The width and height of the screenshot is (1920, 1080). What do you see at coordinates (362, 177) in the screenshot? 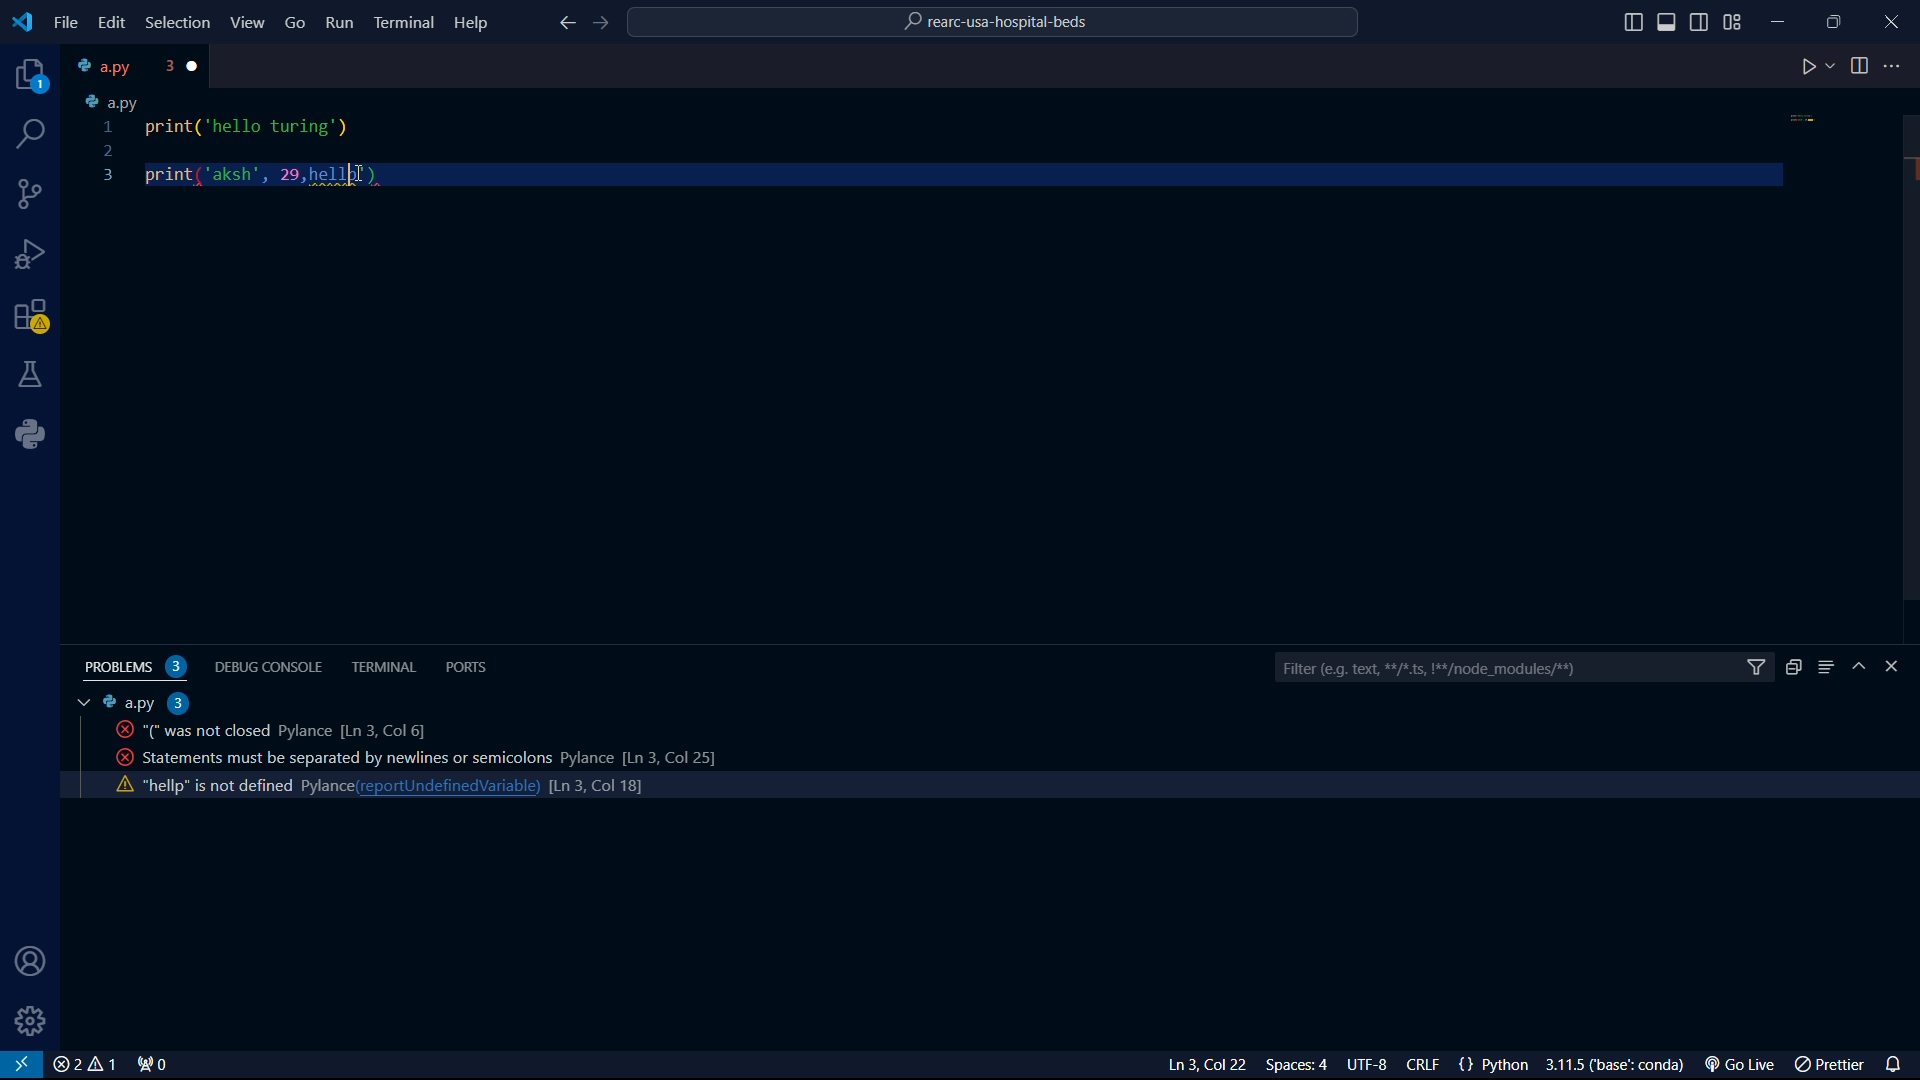
I see `cursor` at bounding box center [362, 177].